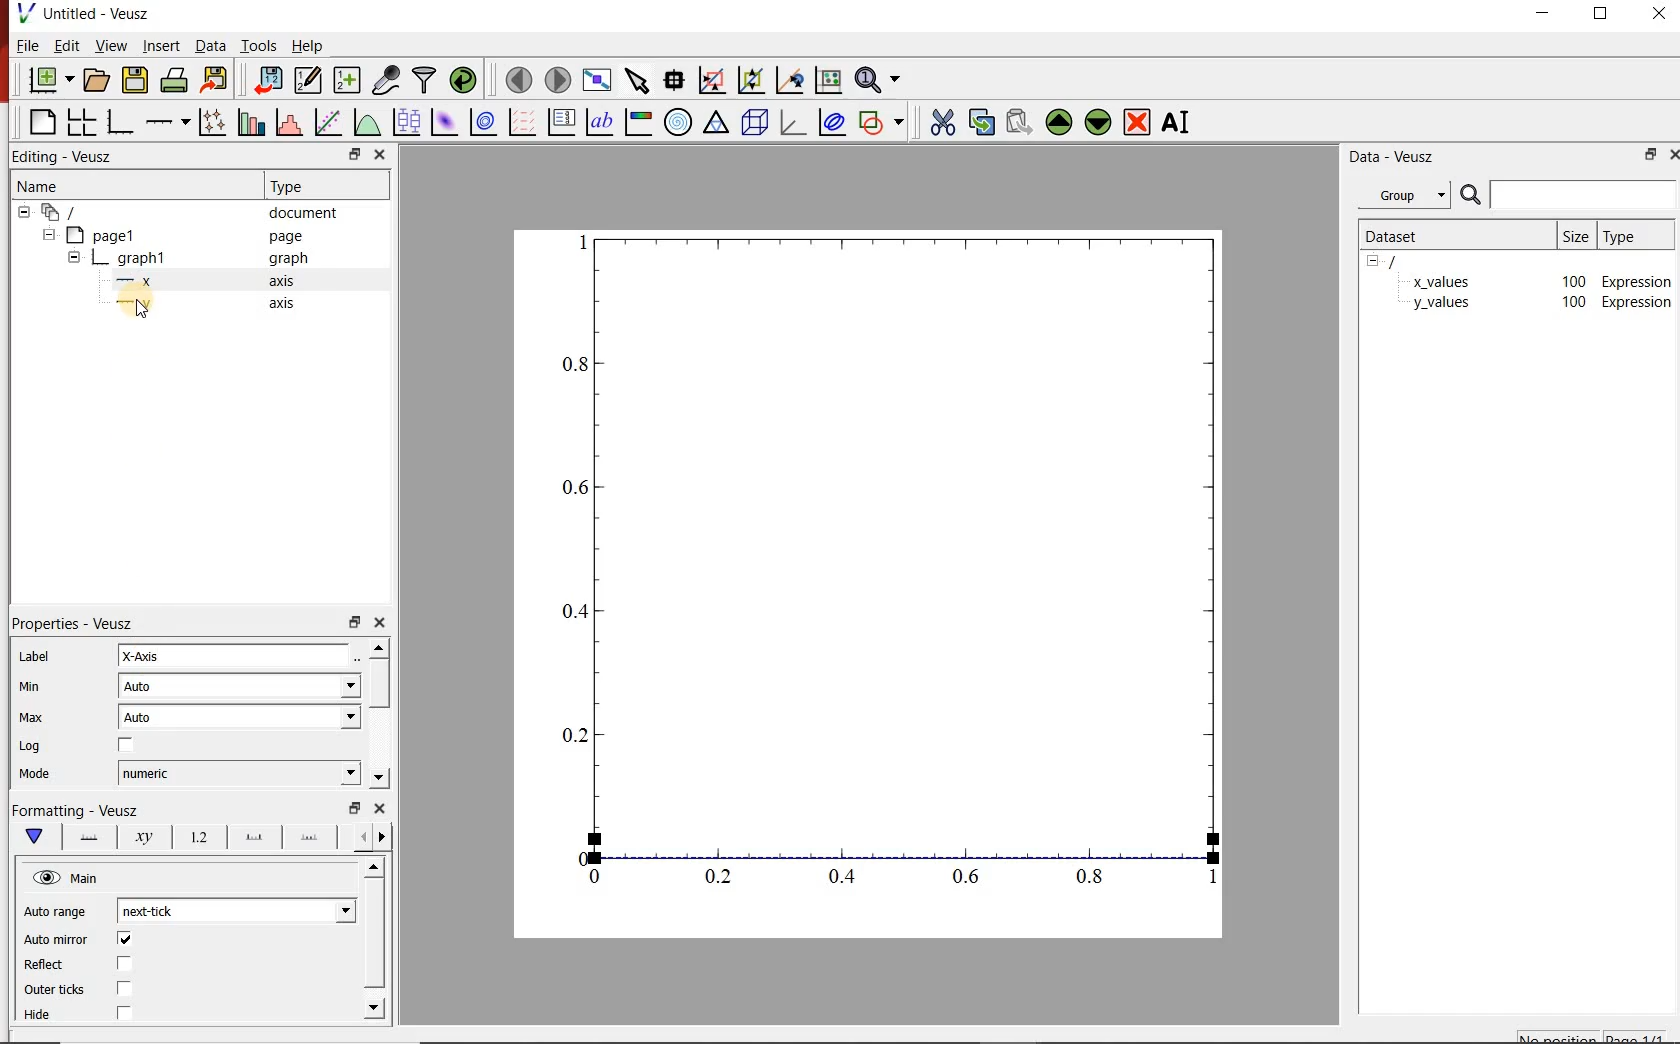  Describe the element at coordinates (372, 868) in the screenshot. I see `move up` at that location.